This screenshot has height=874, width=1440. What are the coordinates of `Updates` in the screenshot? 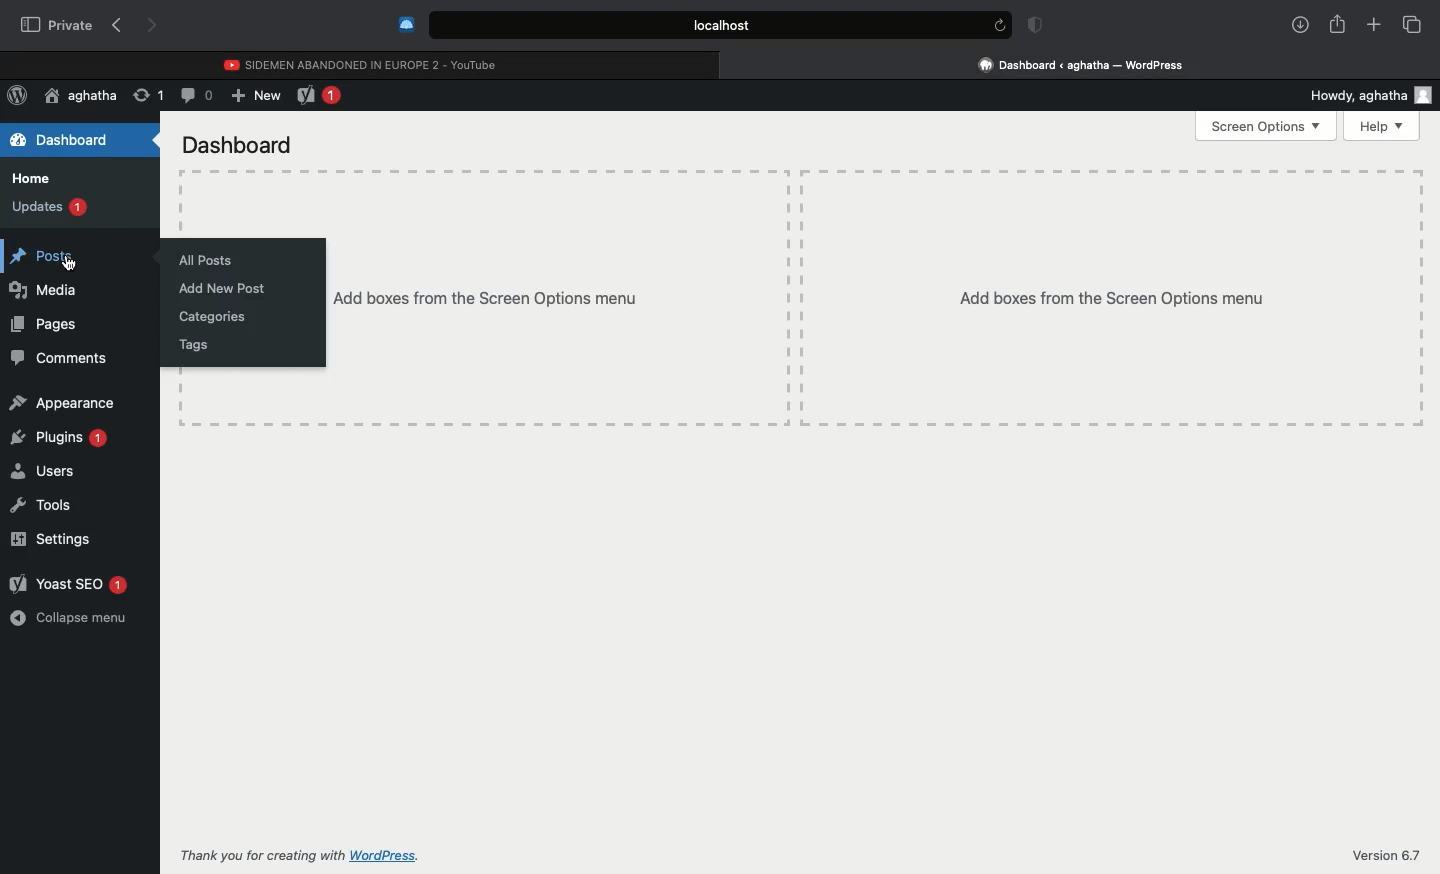 It's located at (48, 208).